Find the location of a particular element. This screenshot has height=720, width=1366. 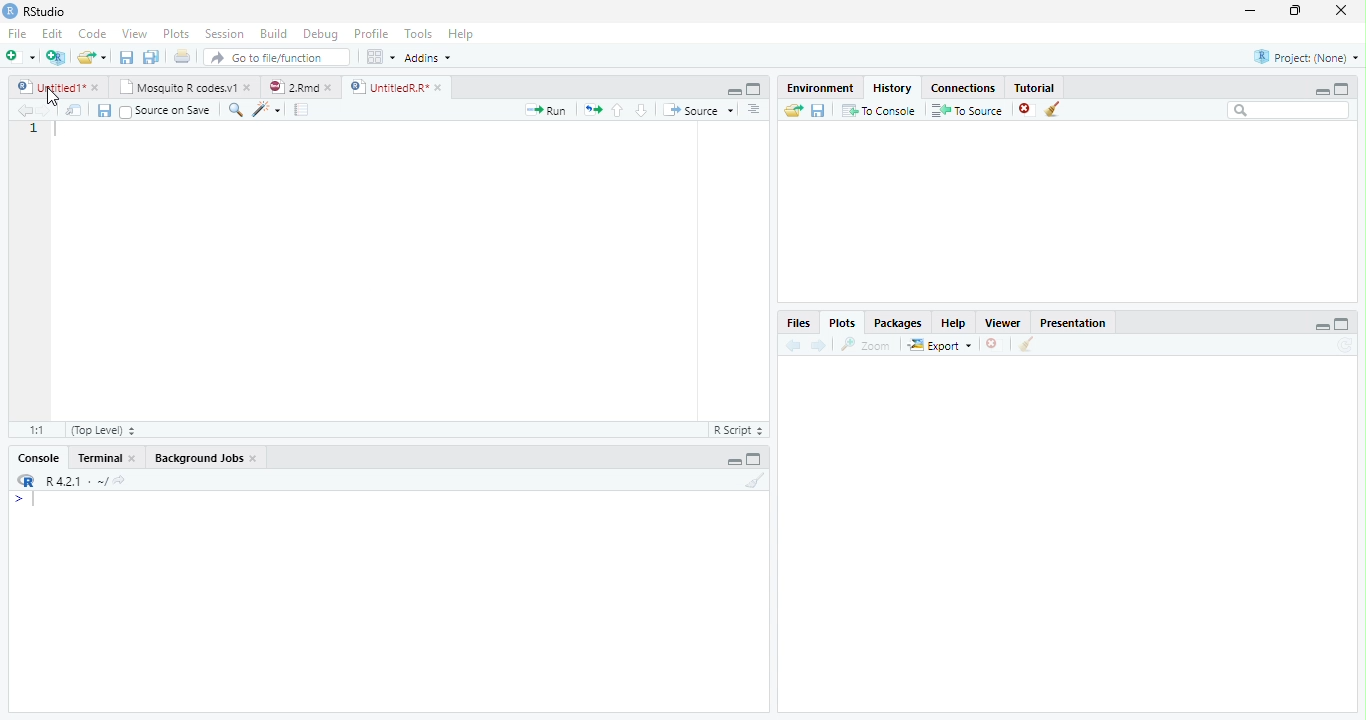

UnttiedR Rr” is located at coordinates (387, 86).